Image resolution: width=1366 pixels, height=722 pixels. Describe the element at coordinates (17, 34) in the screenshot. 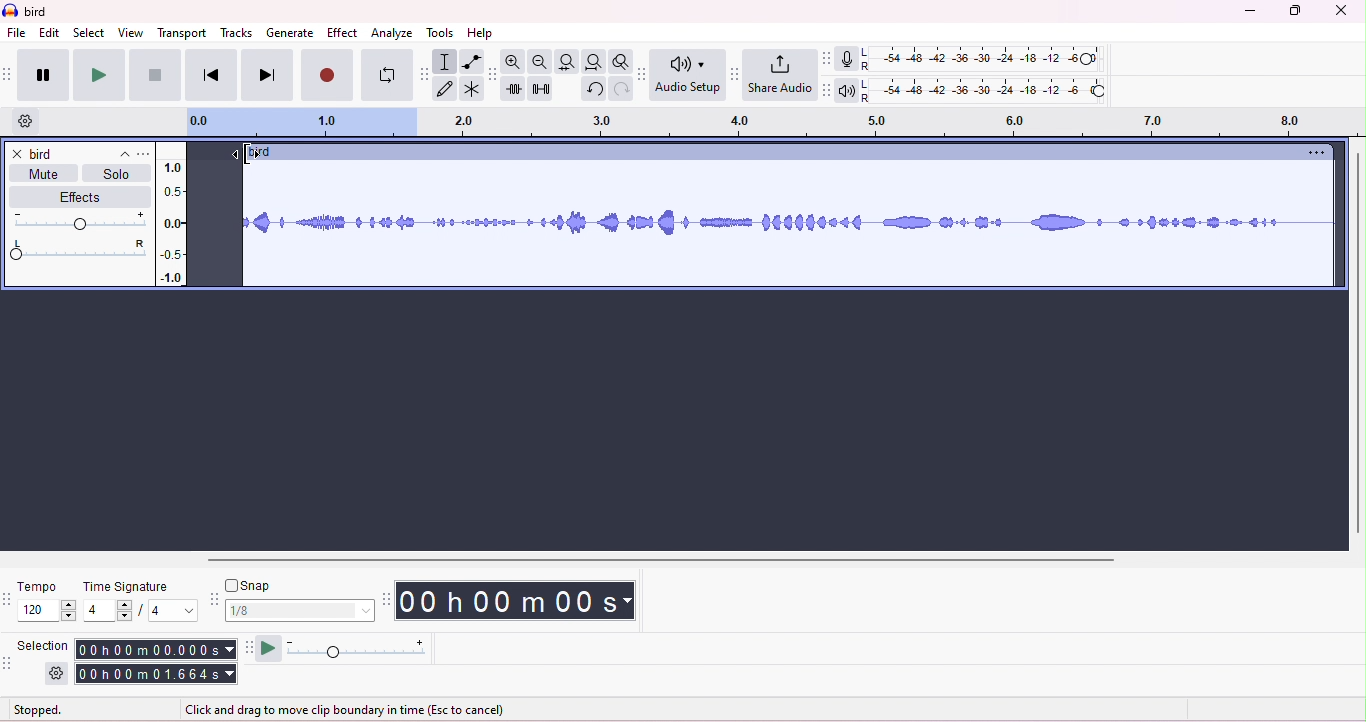

I see `file` at that location.